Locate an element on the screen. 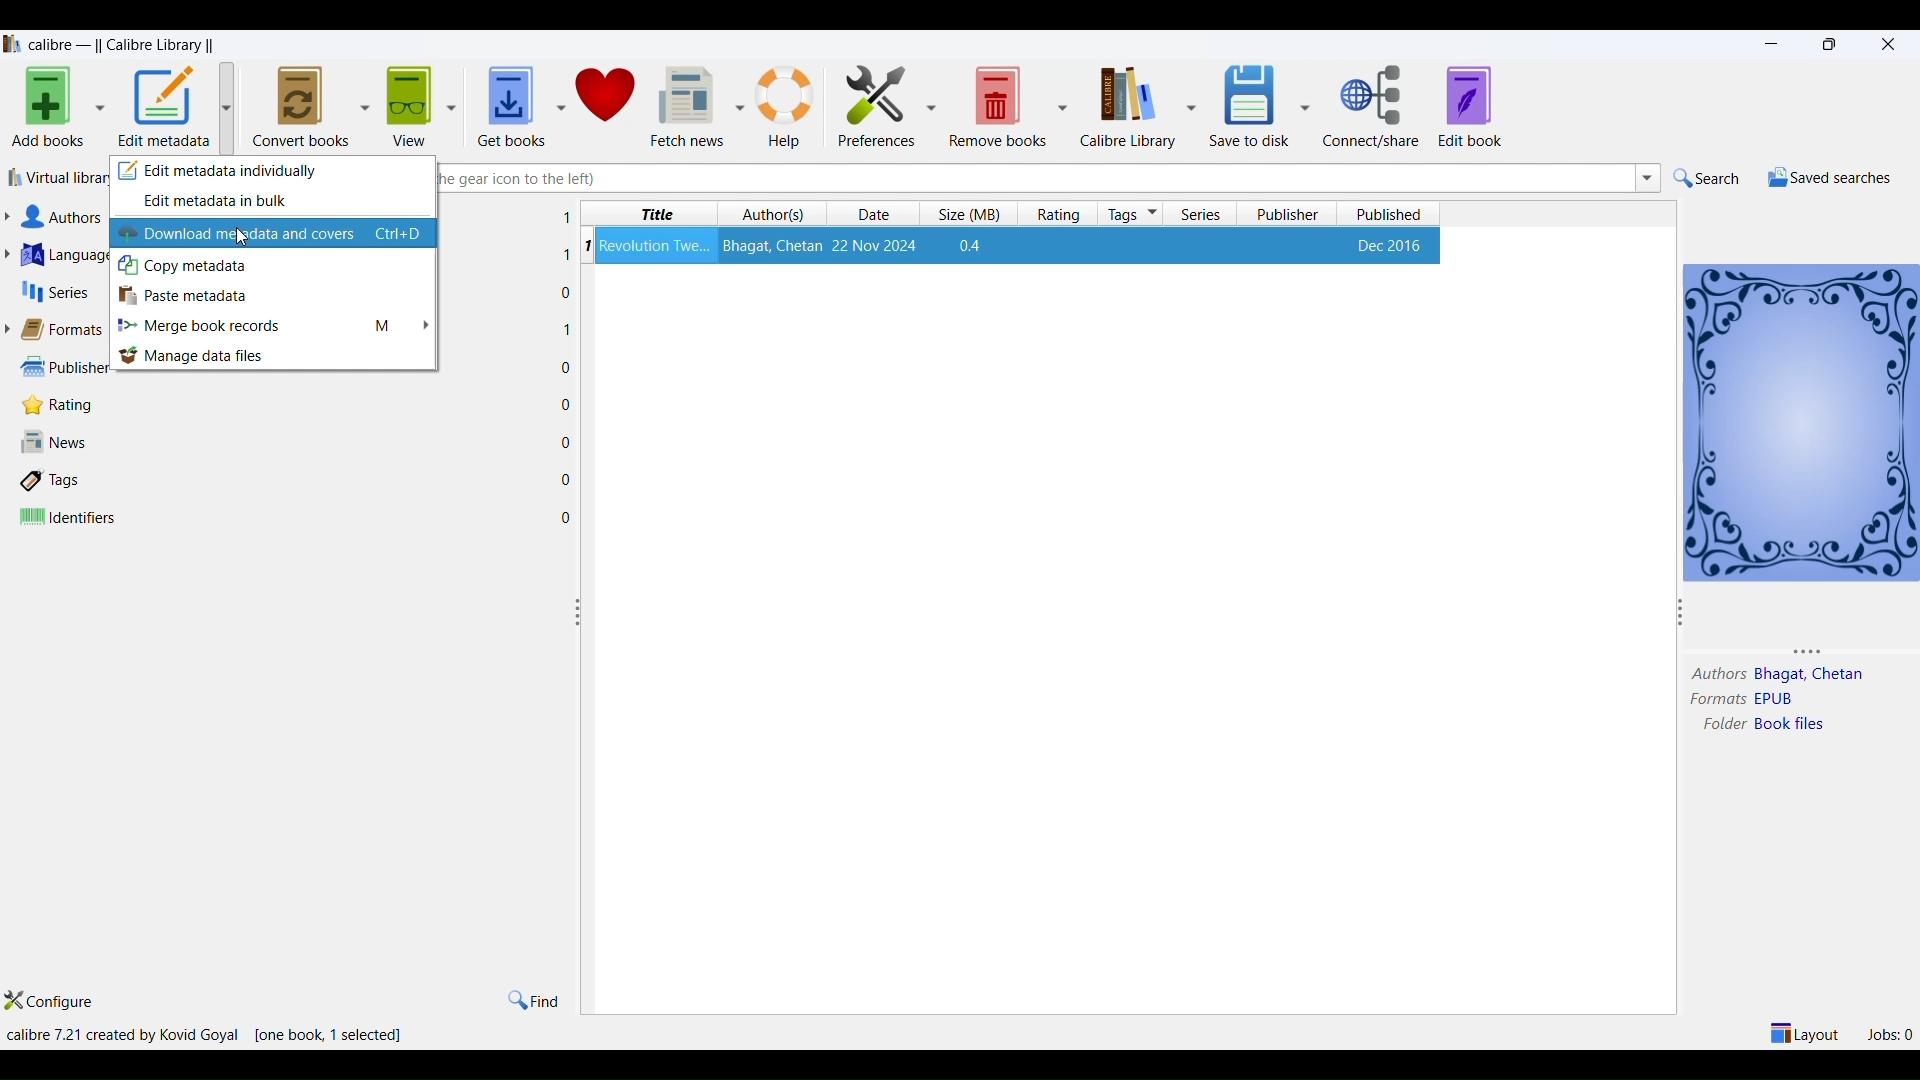 Image resolution: width=1920 pixels, height=1080 pixels. 1 is located at coordinates (561, 254).